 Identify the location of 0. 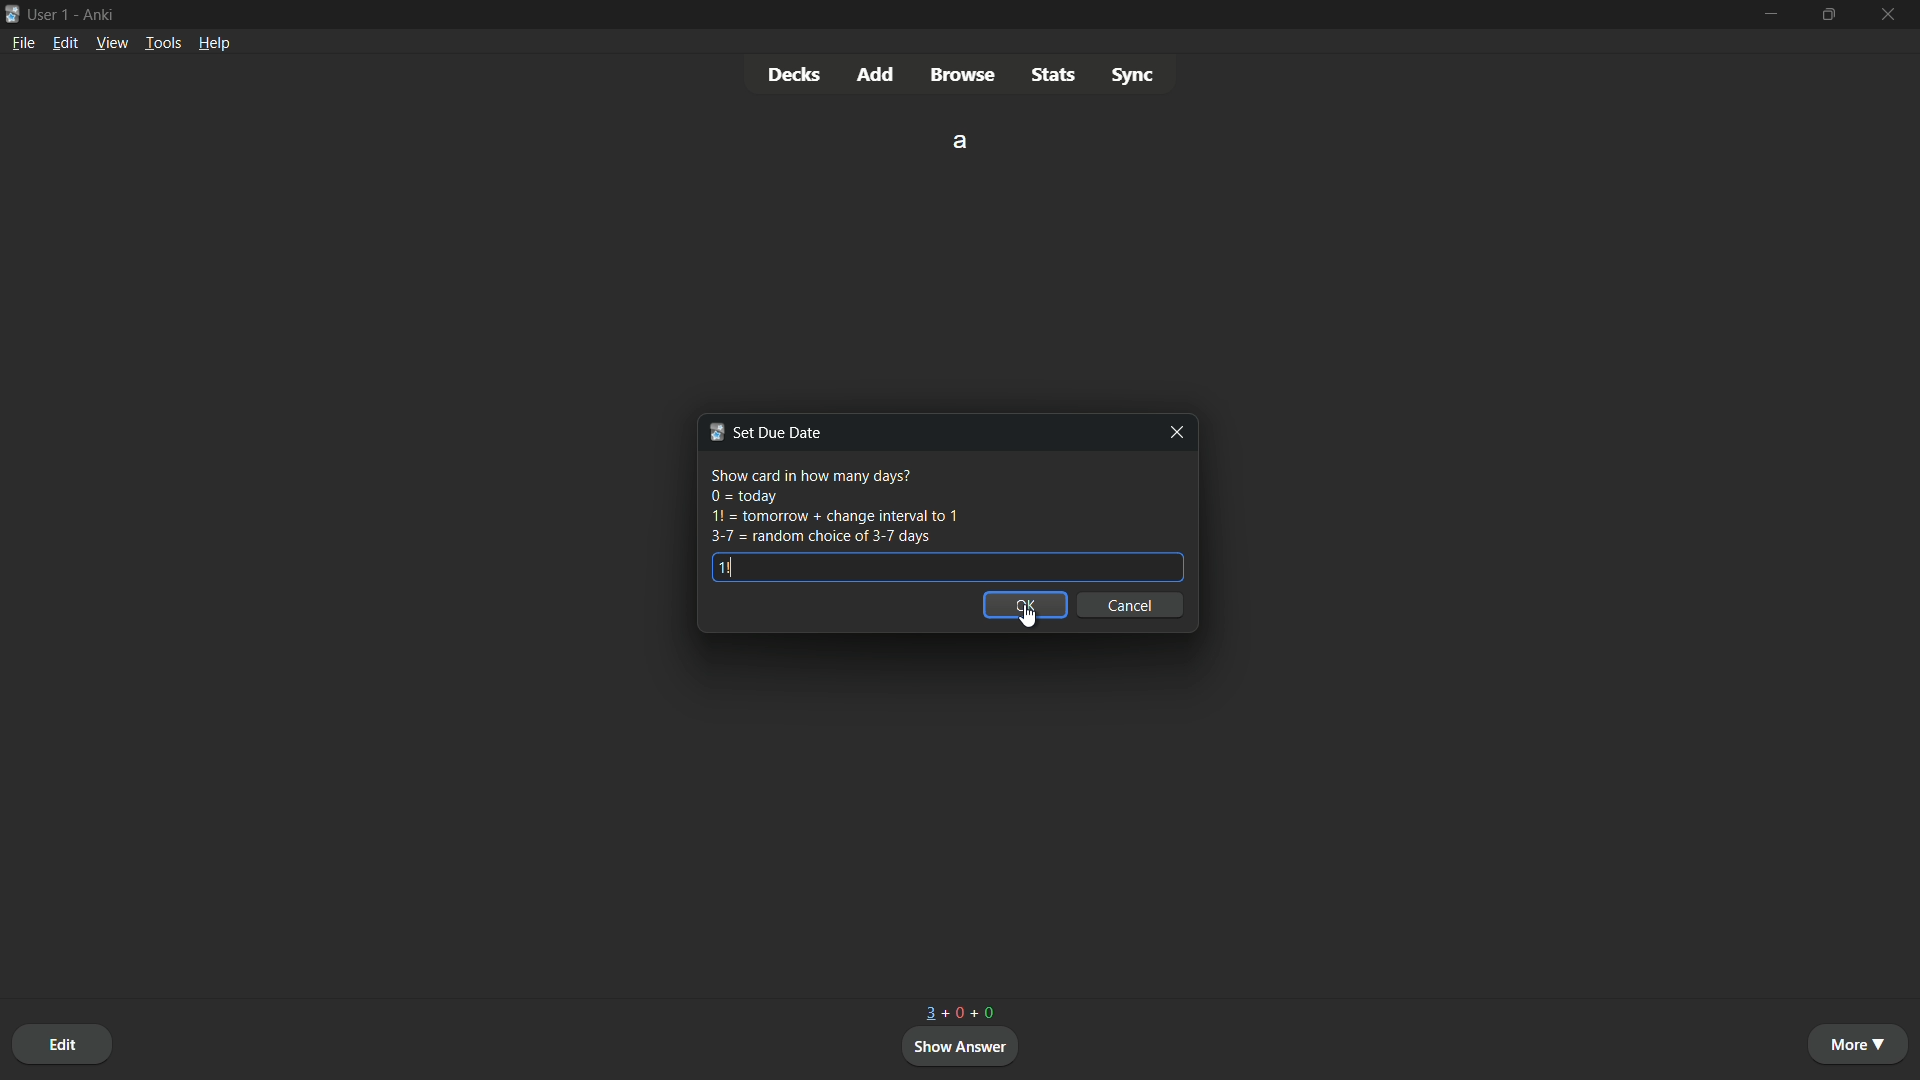
(955, 1015).